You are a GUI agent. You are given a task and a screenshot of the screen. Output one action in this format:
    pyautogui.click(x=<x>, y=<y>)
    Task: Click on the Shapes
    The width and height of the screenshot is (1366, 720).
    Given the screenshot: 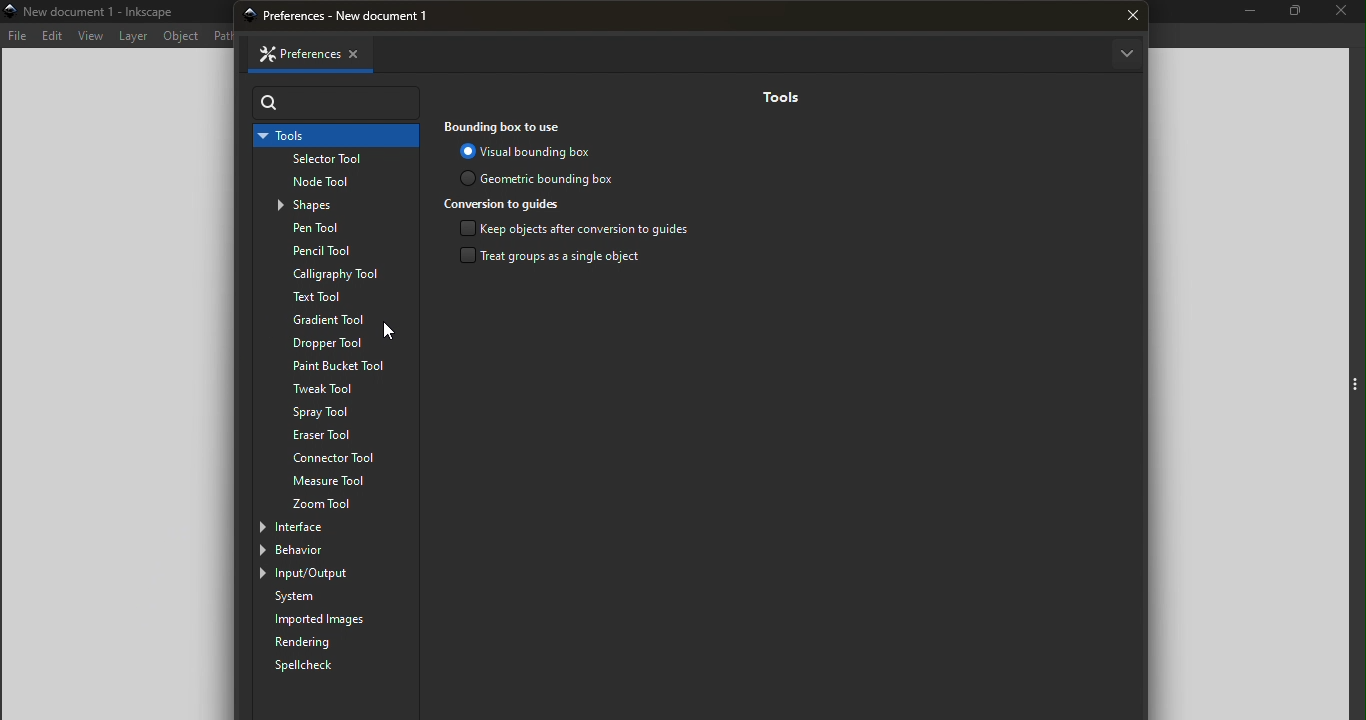 What is the action you would take?
    pyautogui.click(x=341, y=206)
    